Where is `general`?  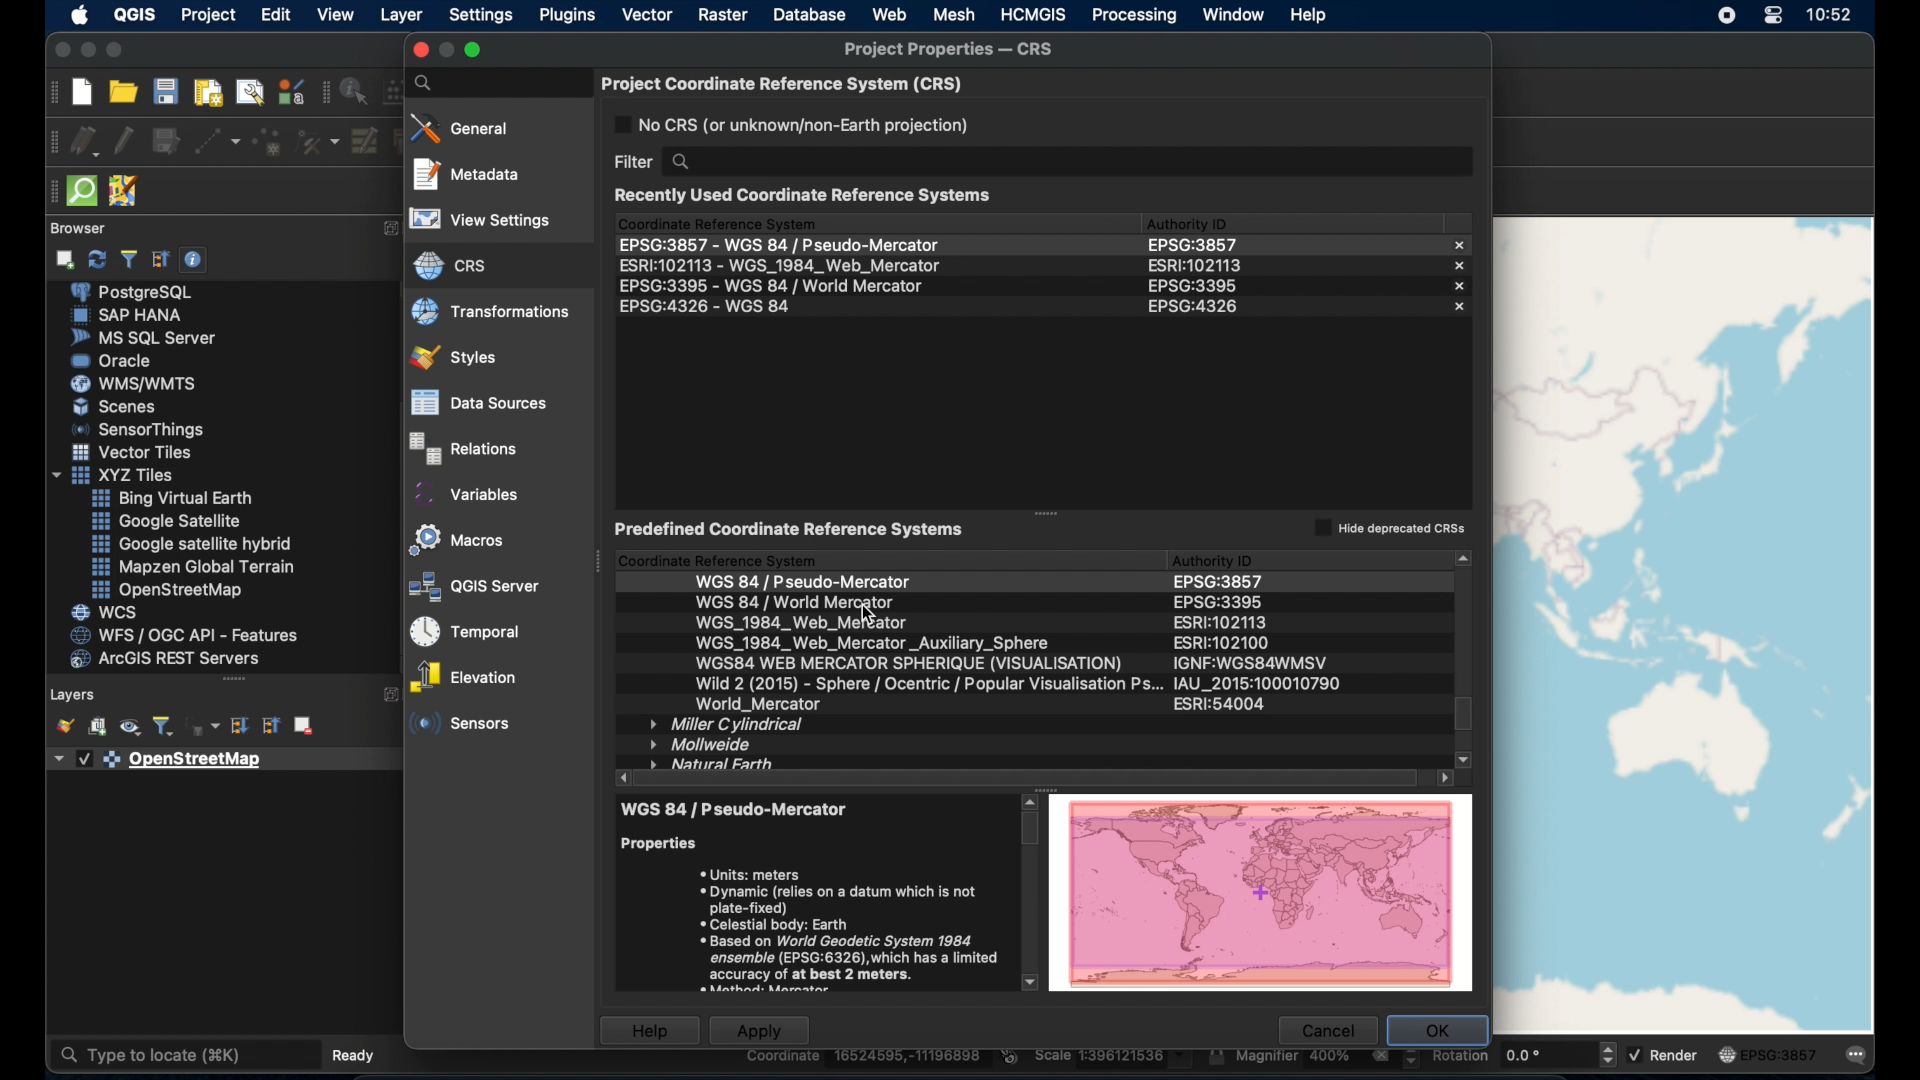 general is located at coordinates (461, 128).